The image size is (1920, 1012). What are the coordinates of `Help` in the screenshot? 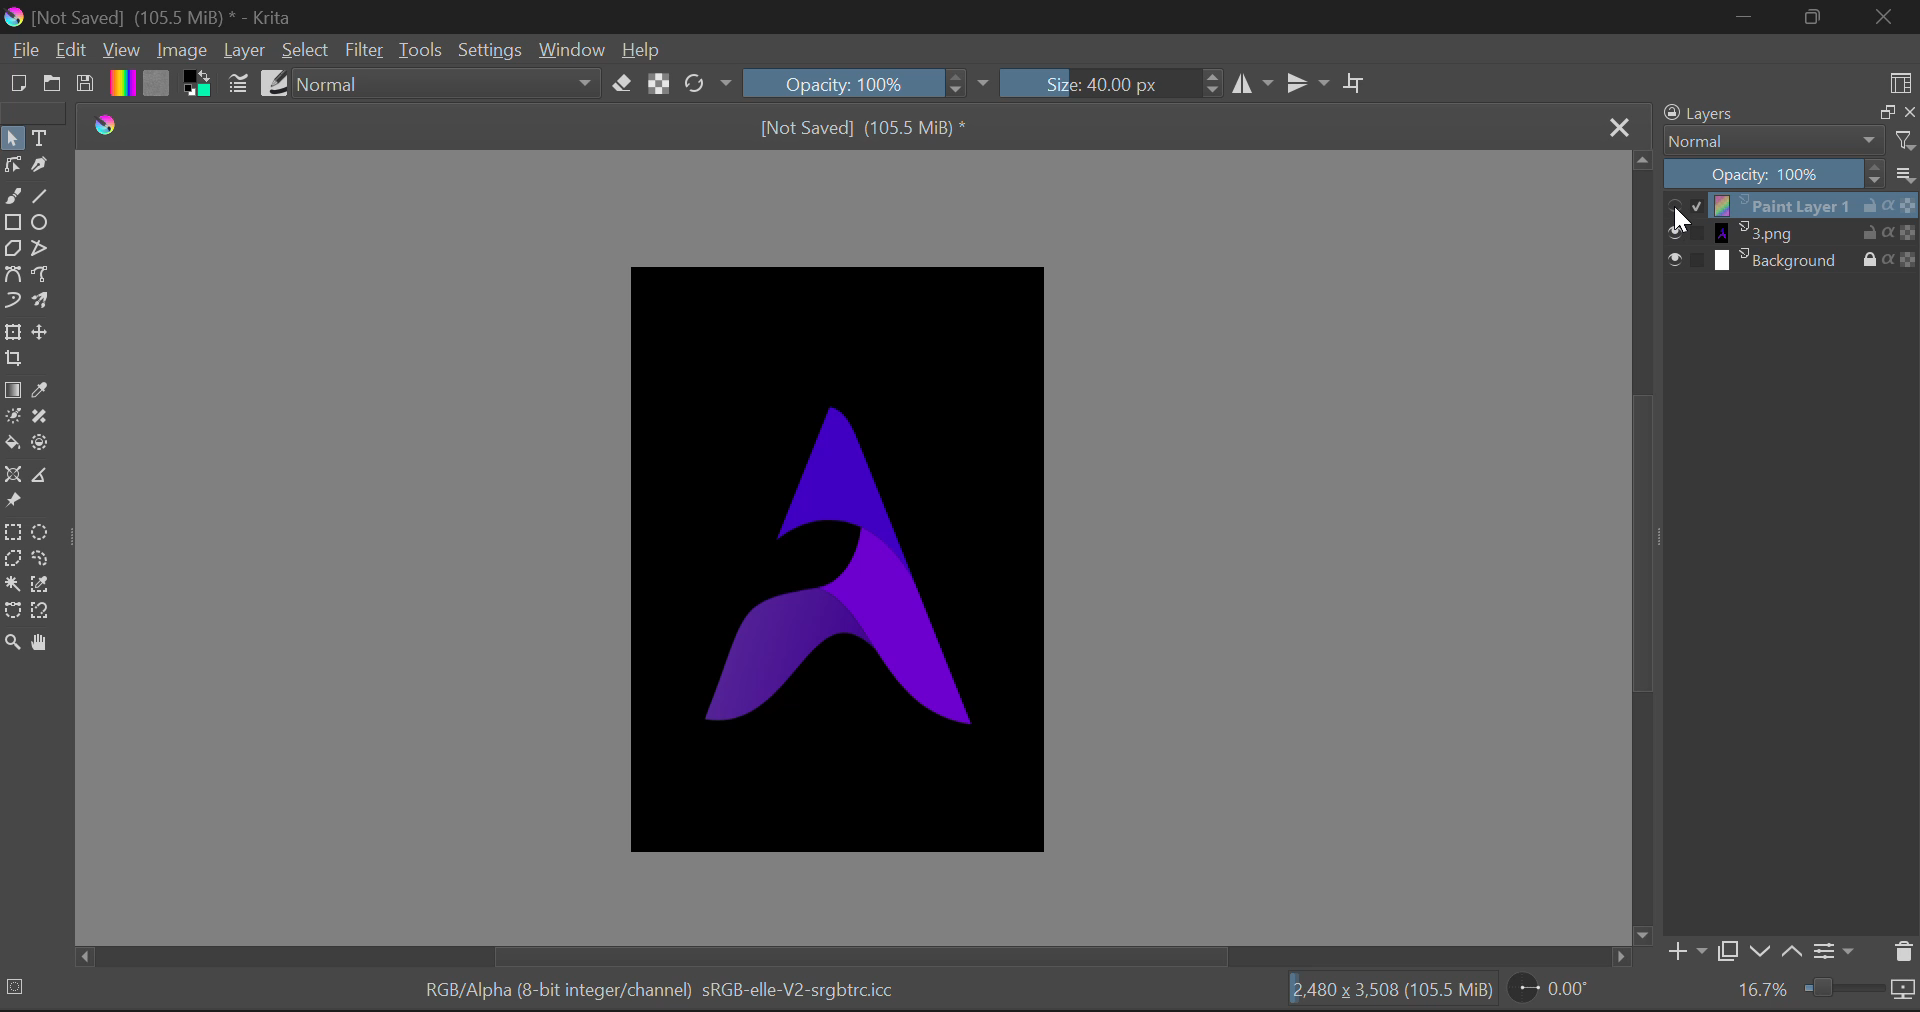 It's located at (643, 51).